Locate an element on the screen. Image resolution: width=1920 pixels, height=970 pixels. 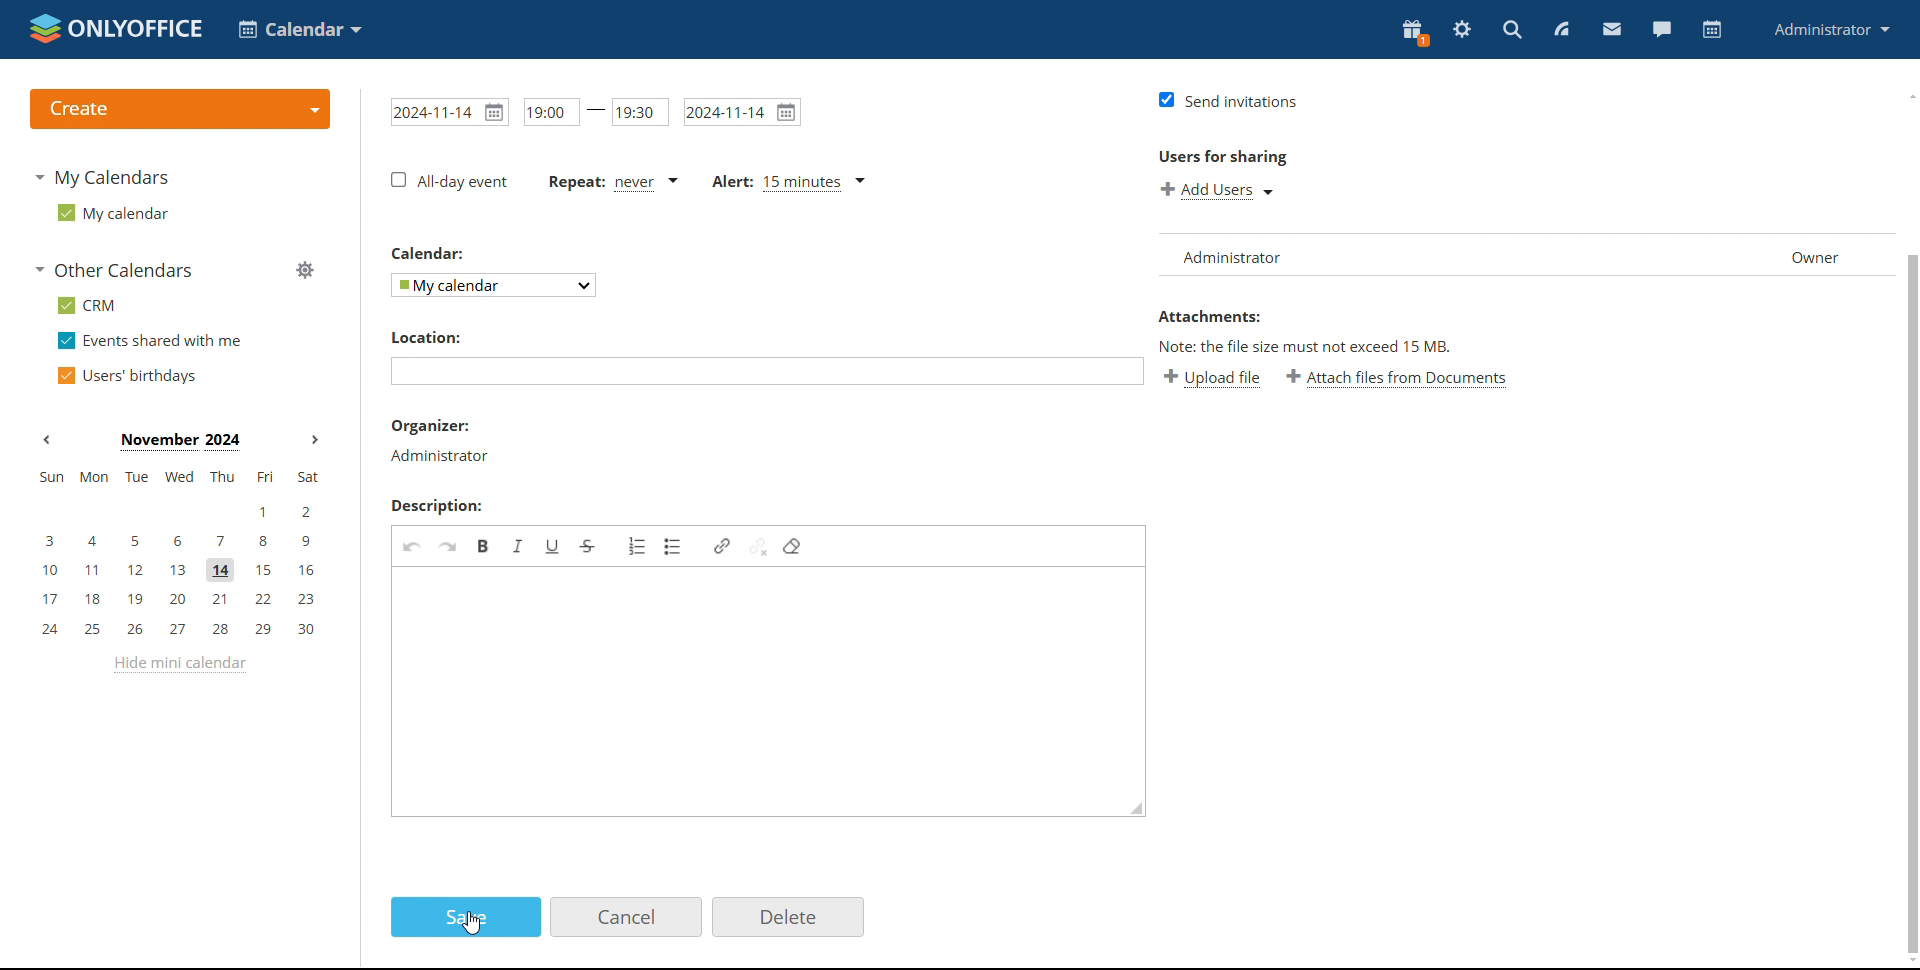
end date is located at coordinates (735, 114).